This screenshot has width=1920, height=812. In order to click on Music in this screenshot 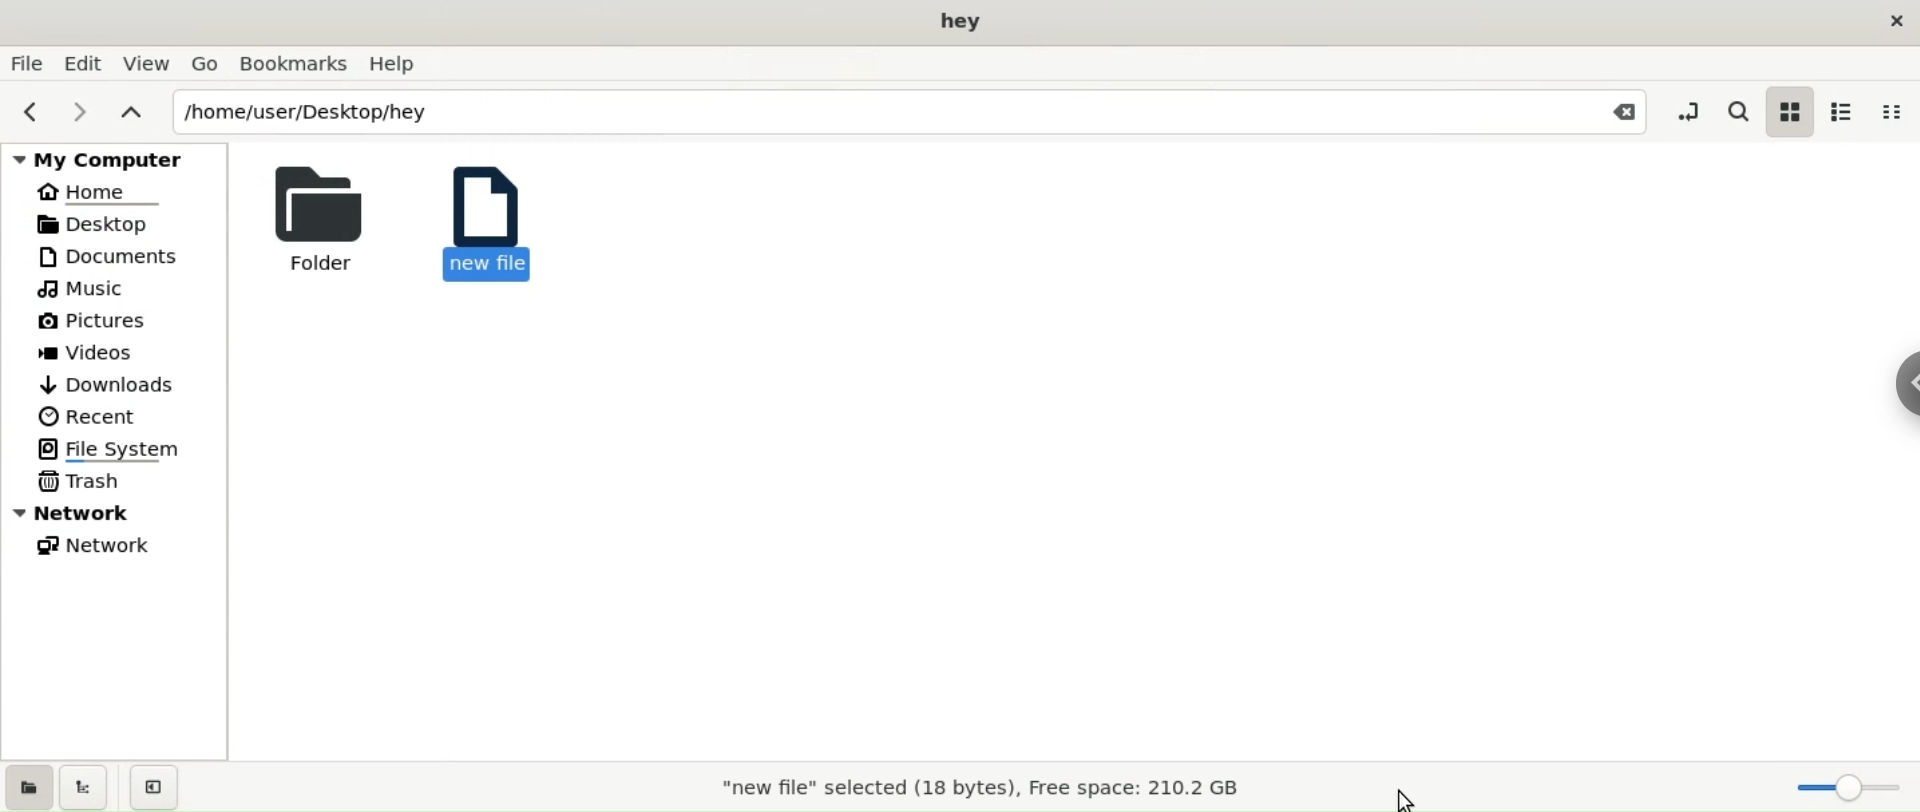, I will do `click(85, 291)`.